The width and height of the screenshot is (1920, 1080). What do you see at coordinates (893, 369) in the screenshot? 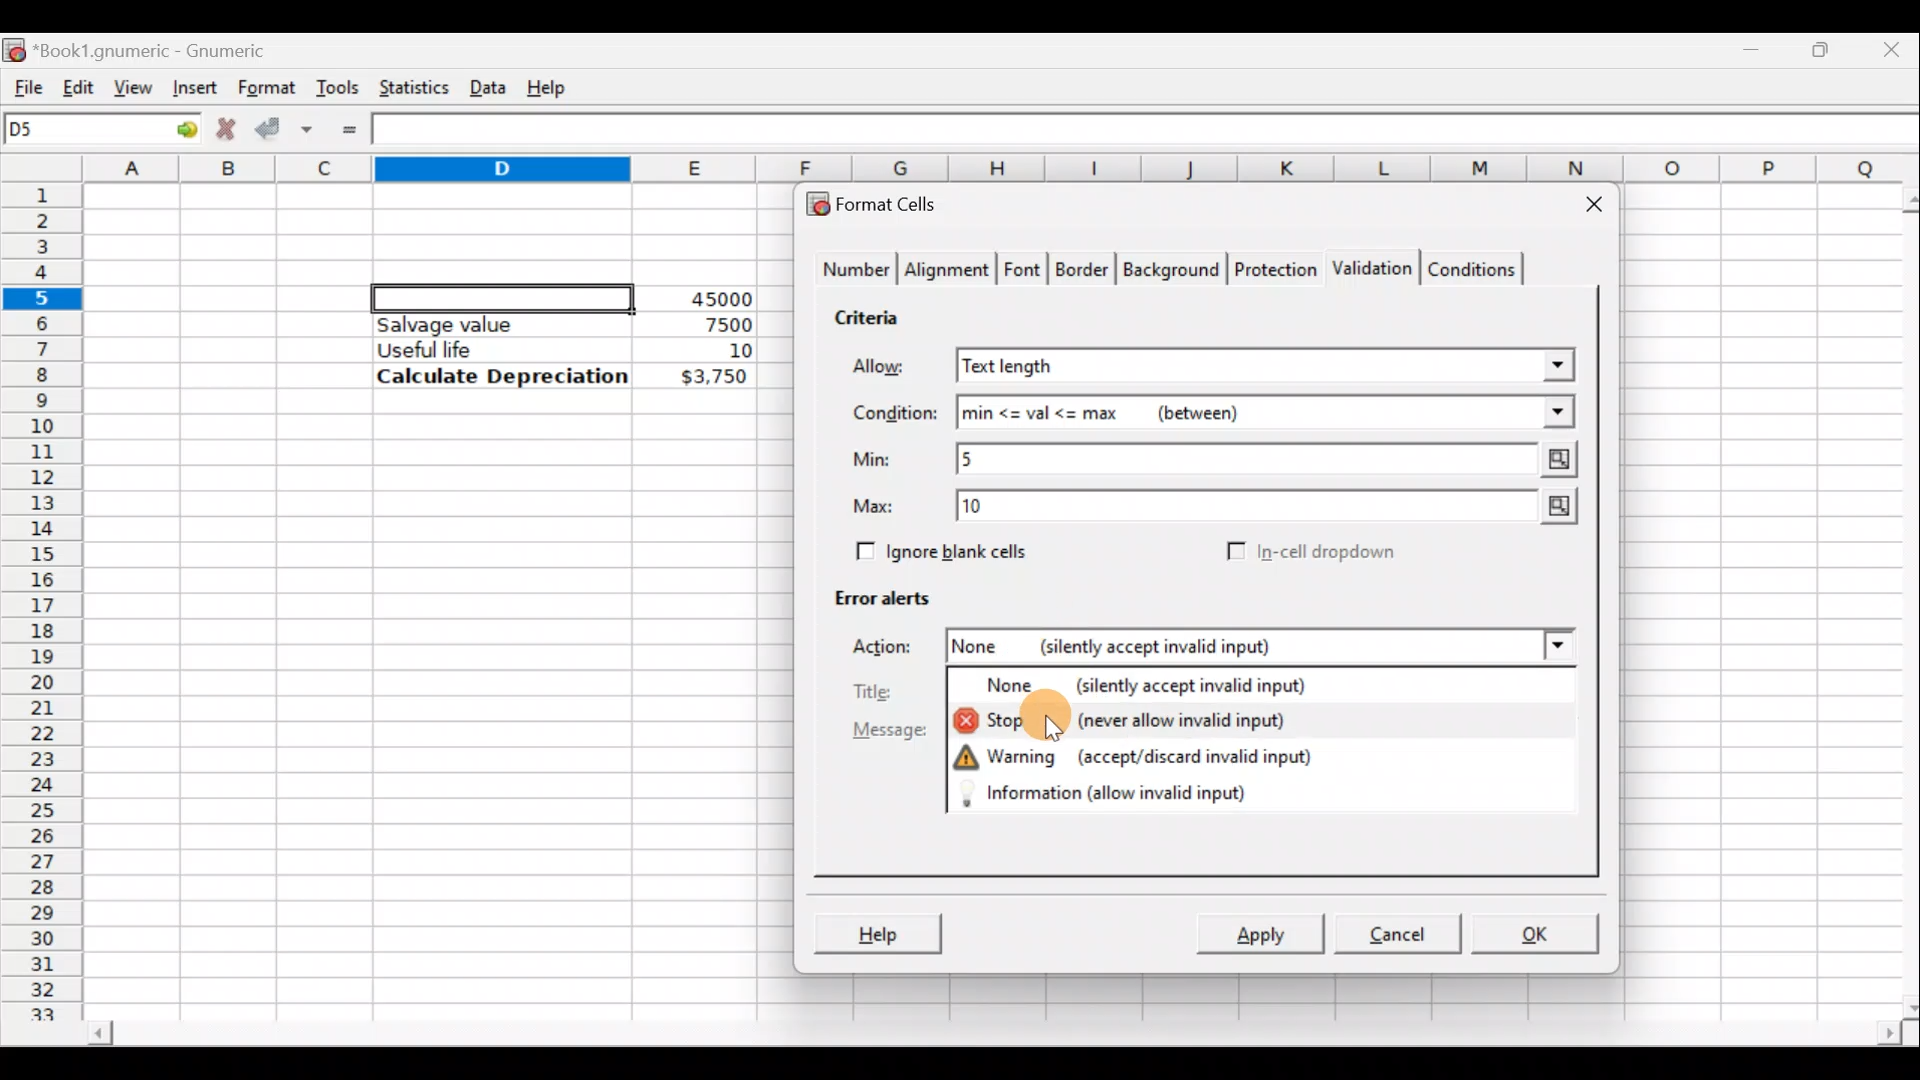
I see `Allow` at bounding box center [893, 369].